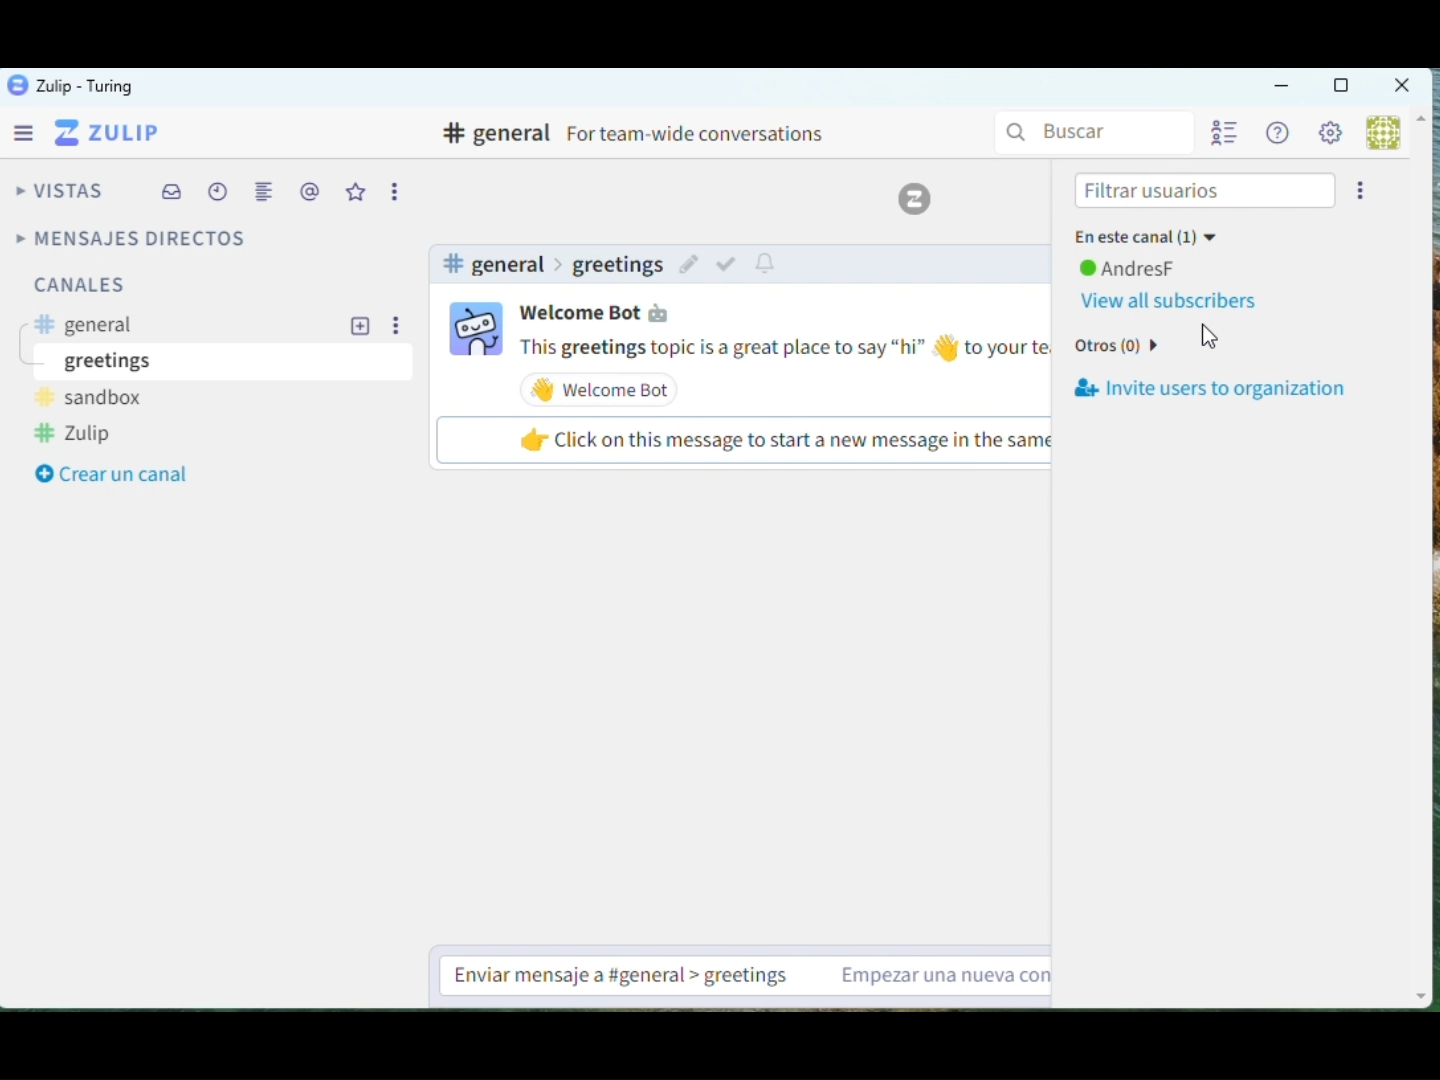  What do you see at coordinates (112, 136) in the screenshot?
I see `Zulip` at bounding box center [112, 136].